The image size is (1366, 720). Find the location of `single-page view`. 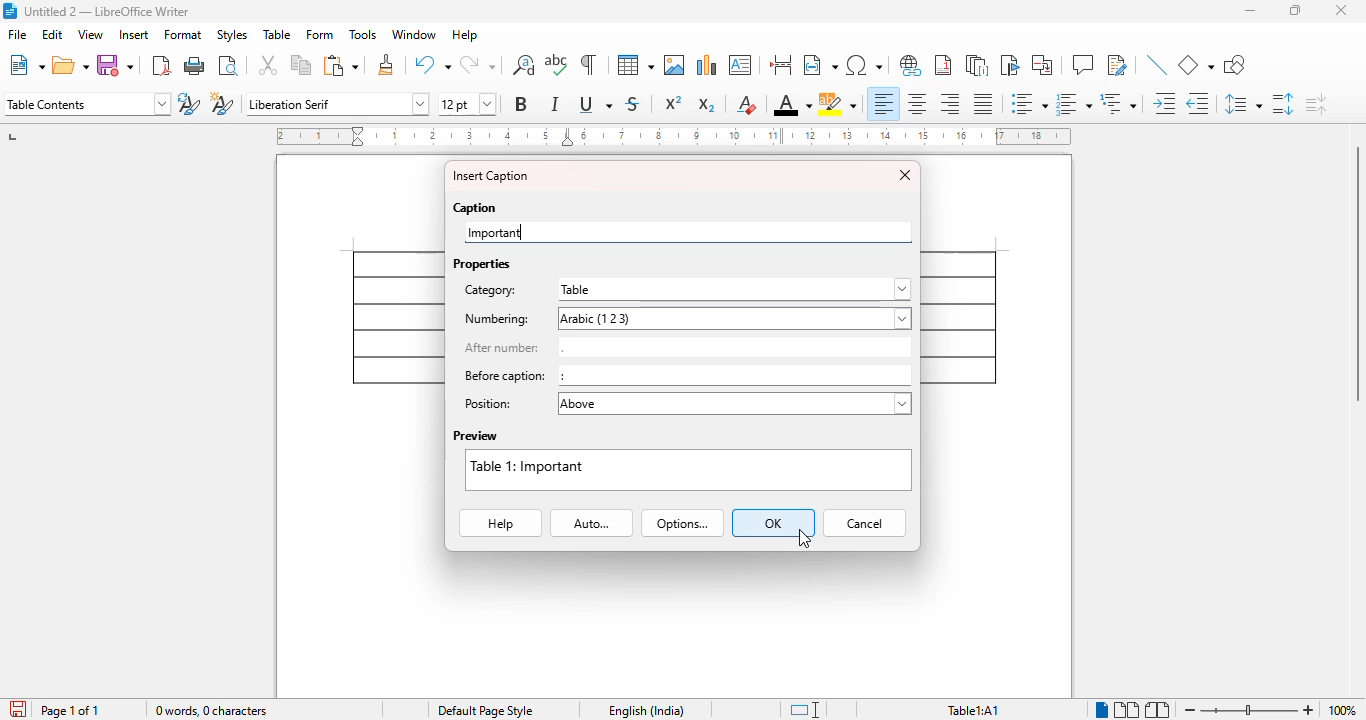

single-page view is located at coordinates (1103, 710).